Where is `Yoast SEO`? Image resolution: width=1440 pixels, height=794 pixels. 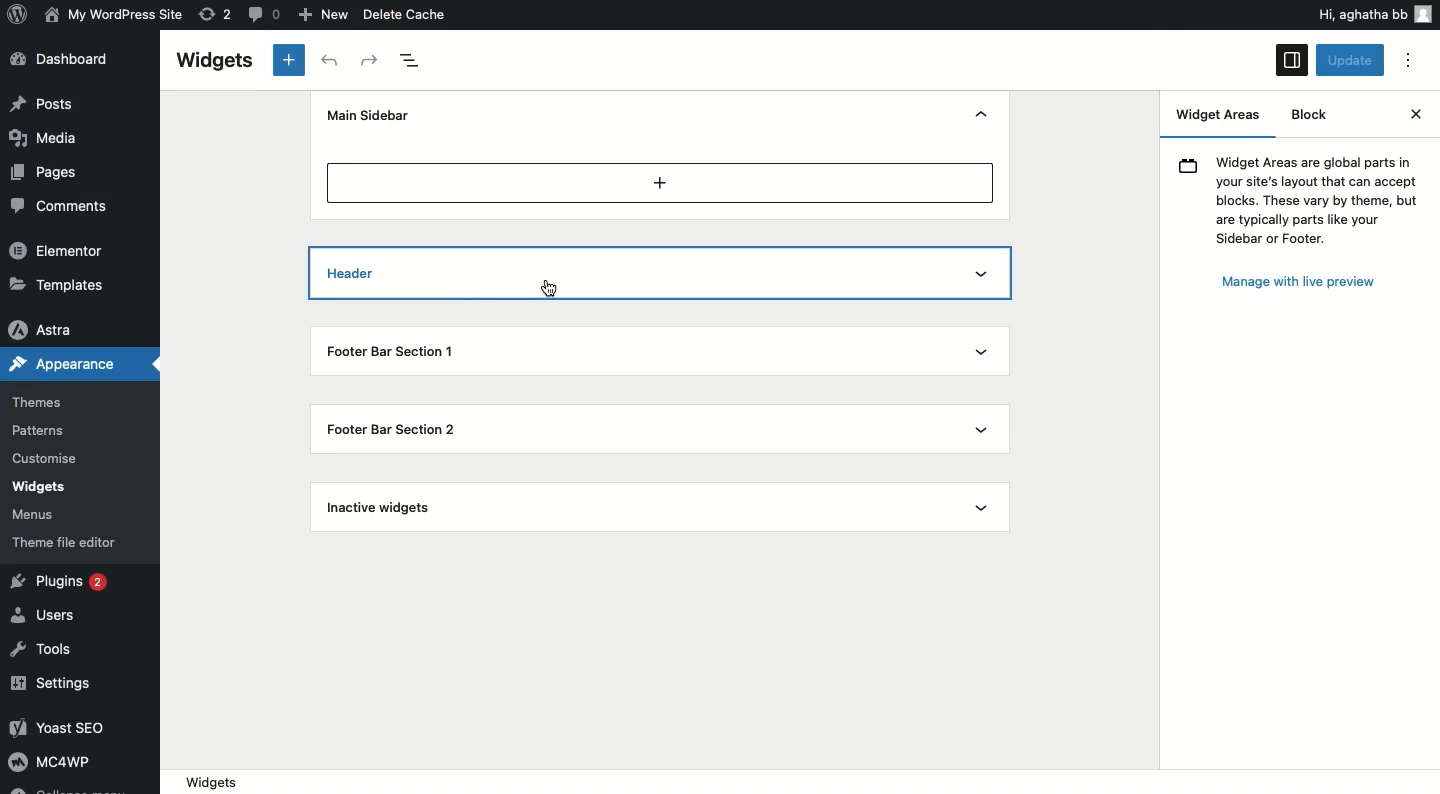 Yoast SEO is located at coordinates (67, 727).